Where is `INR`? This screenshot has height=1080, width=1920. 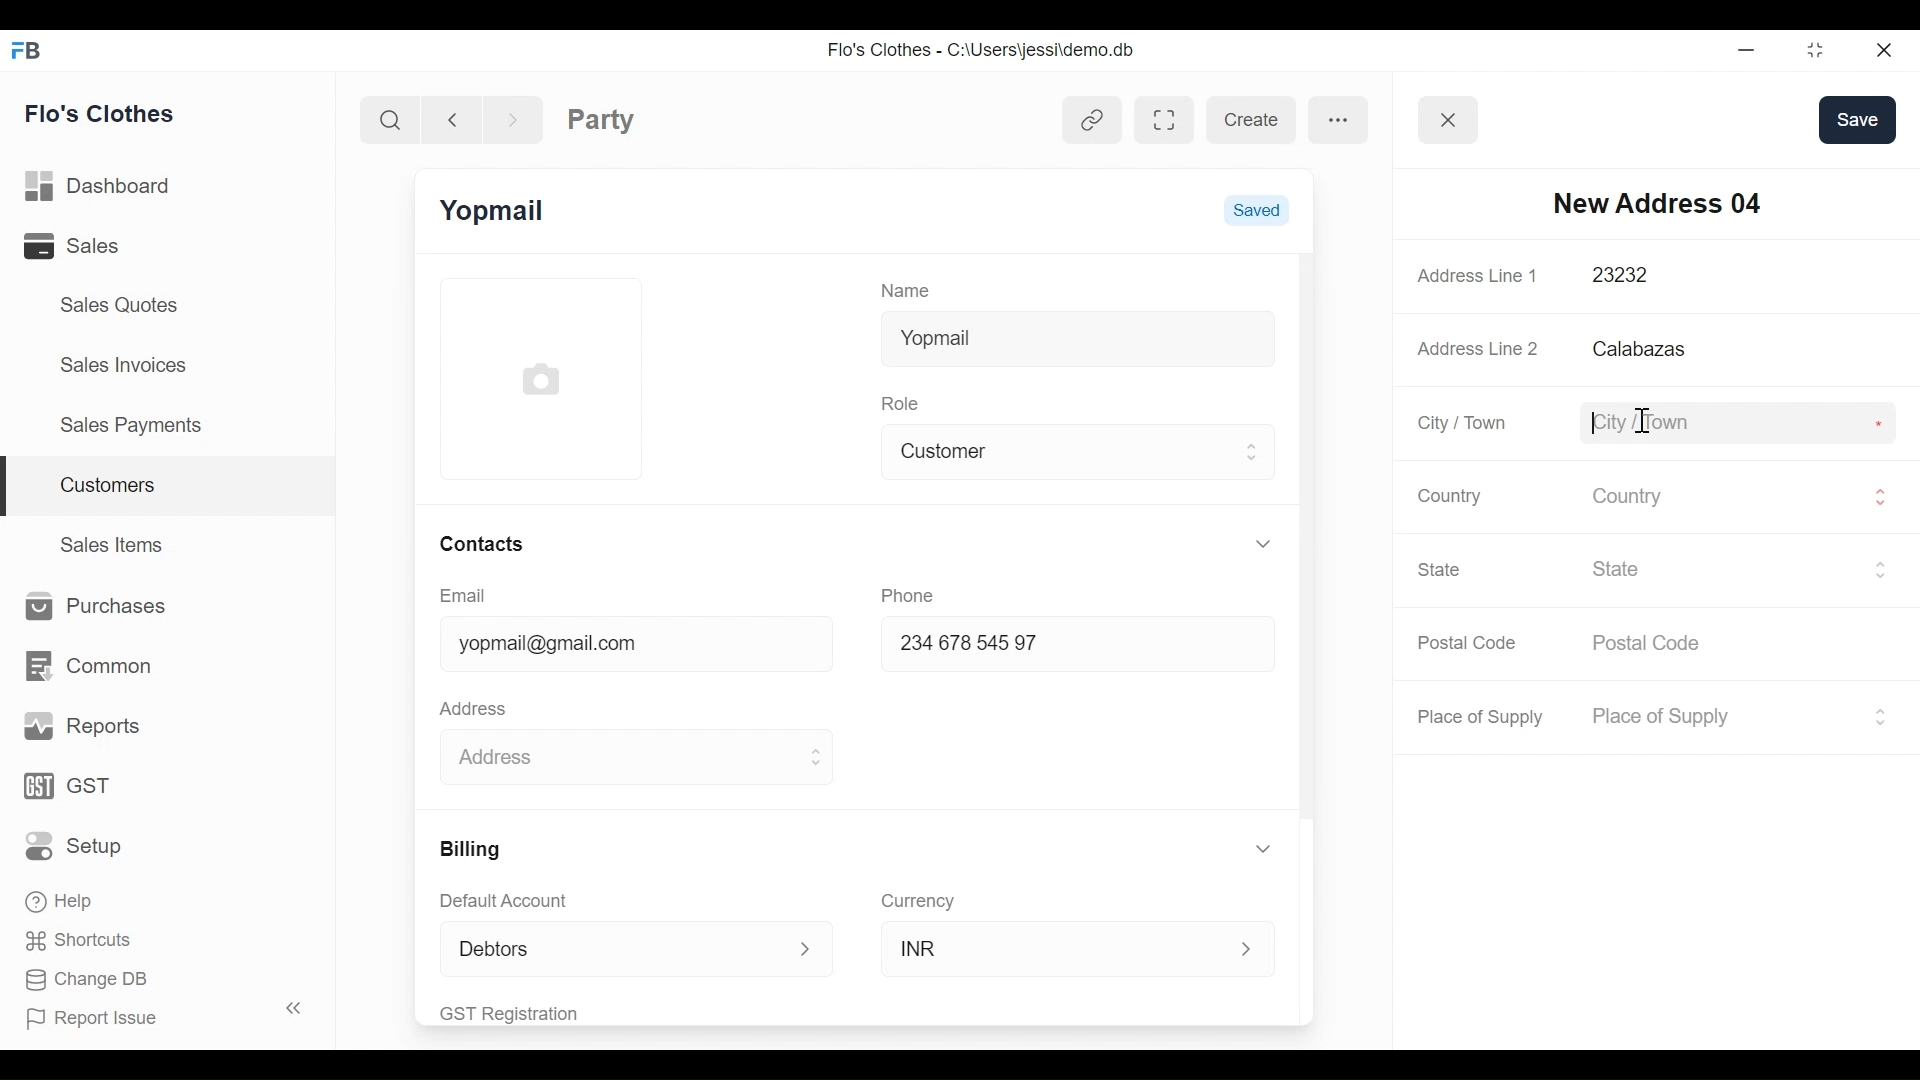 INR is located at coordinates (1056, 947).